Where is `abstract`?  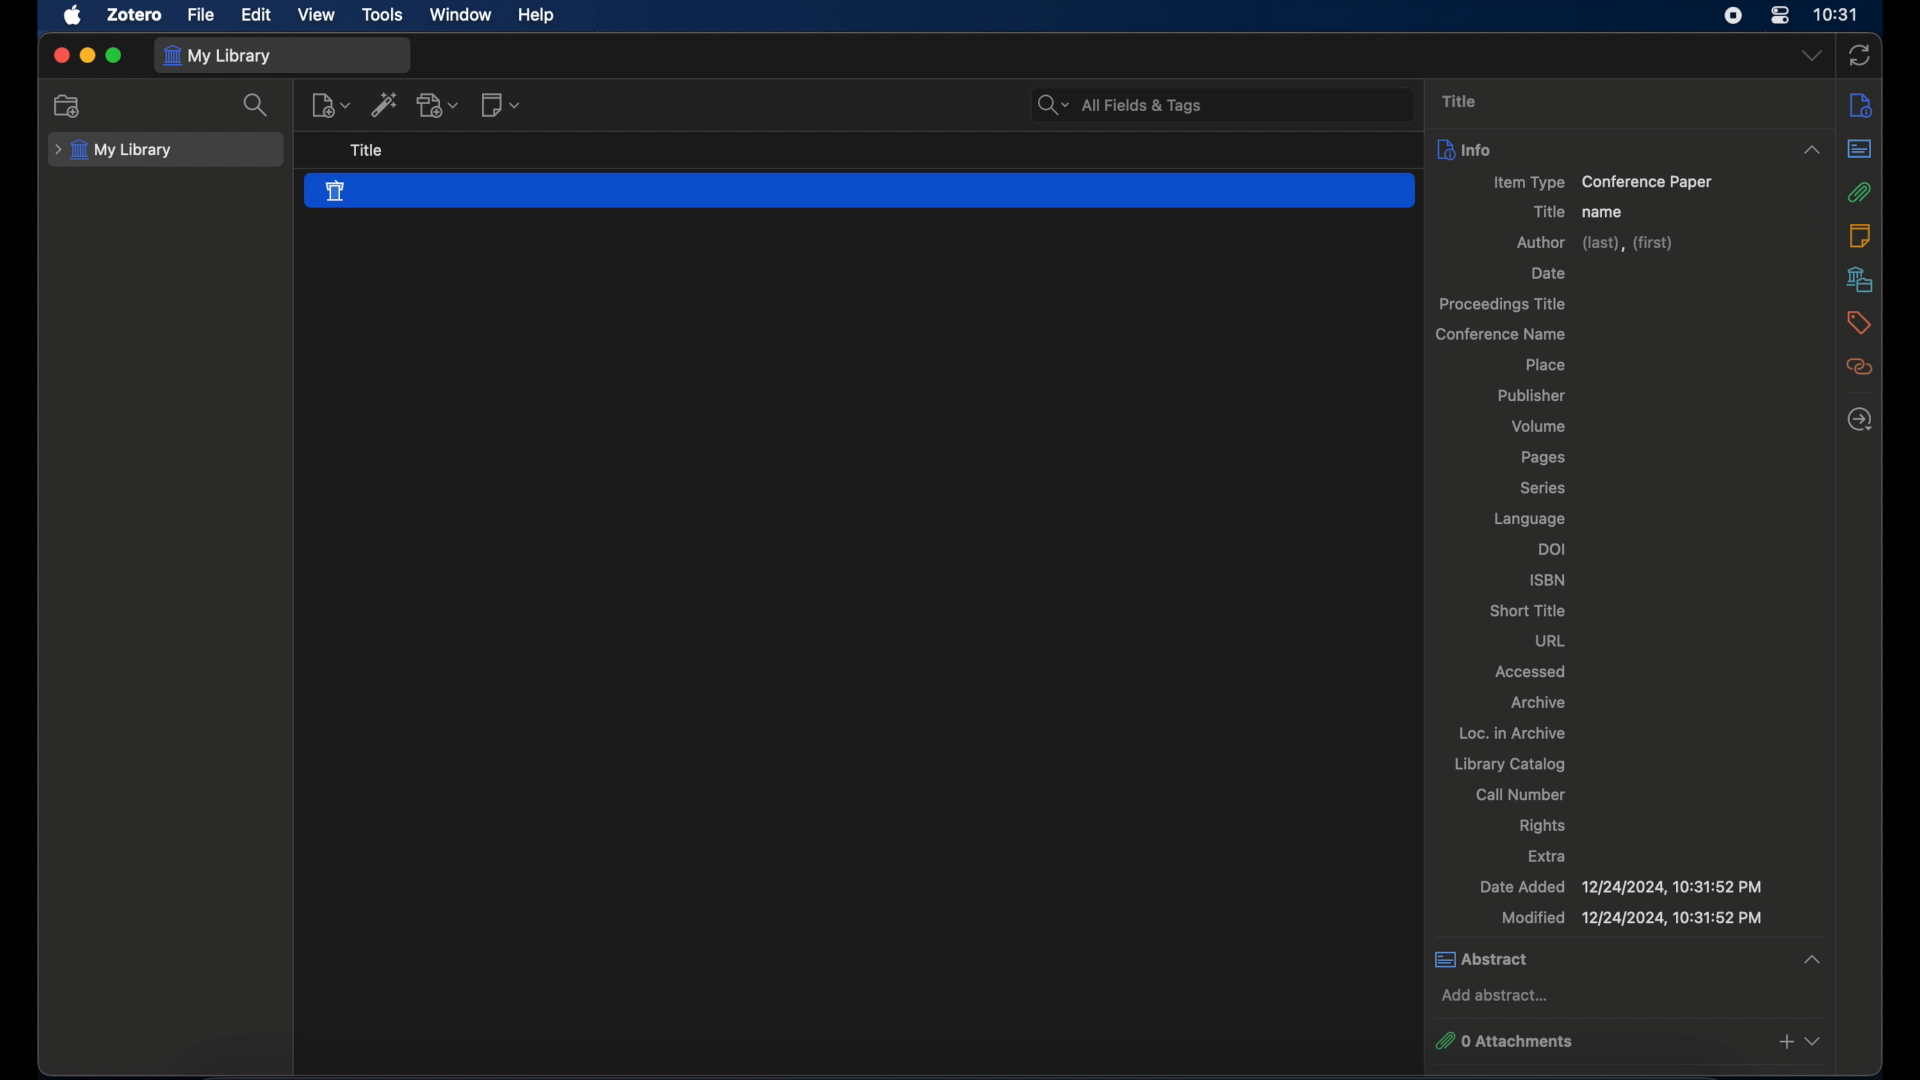 abstract is located at coordinates (1860, 149).